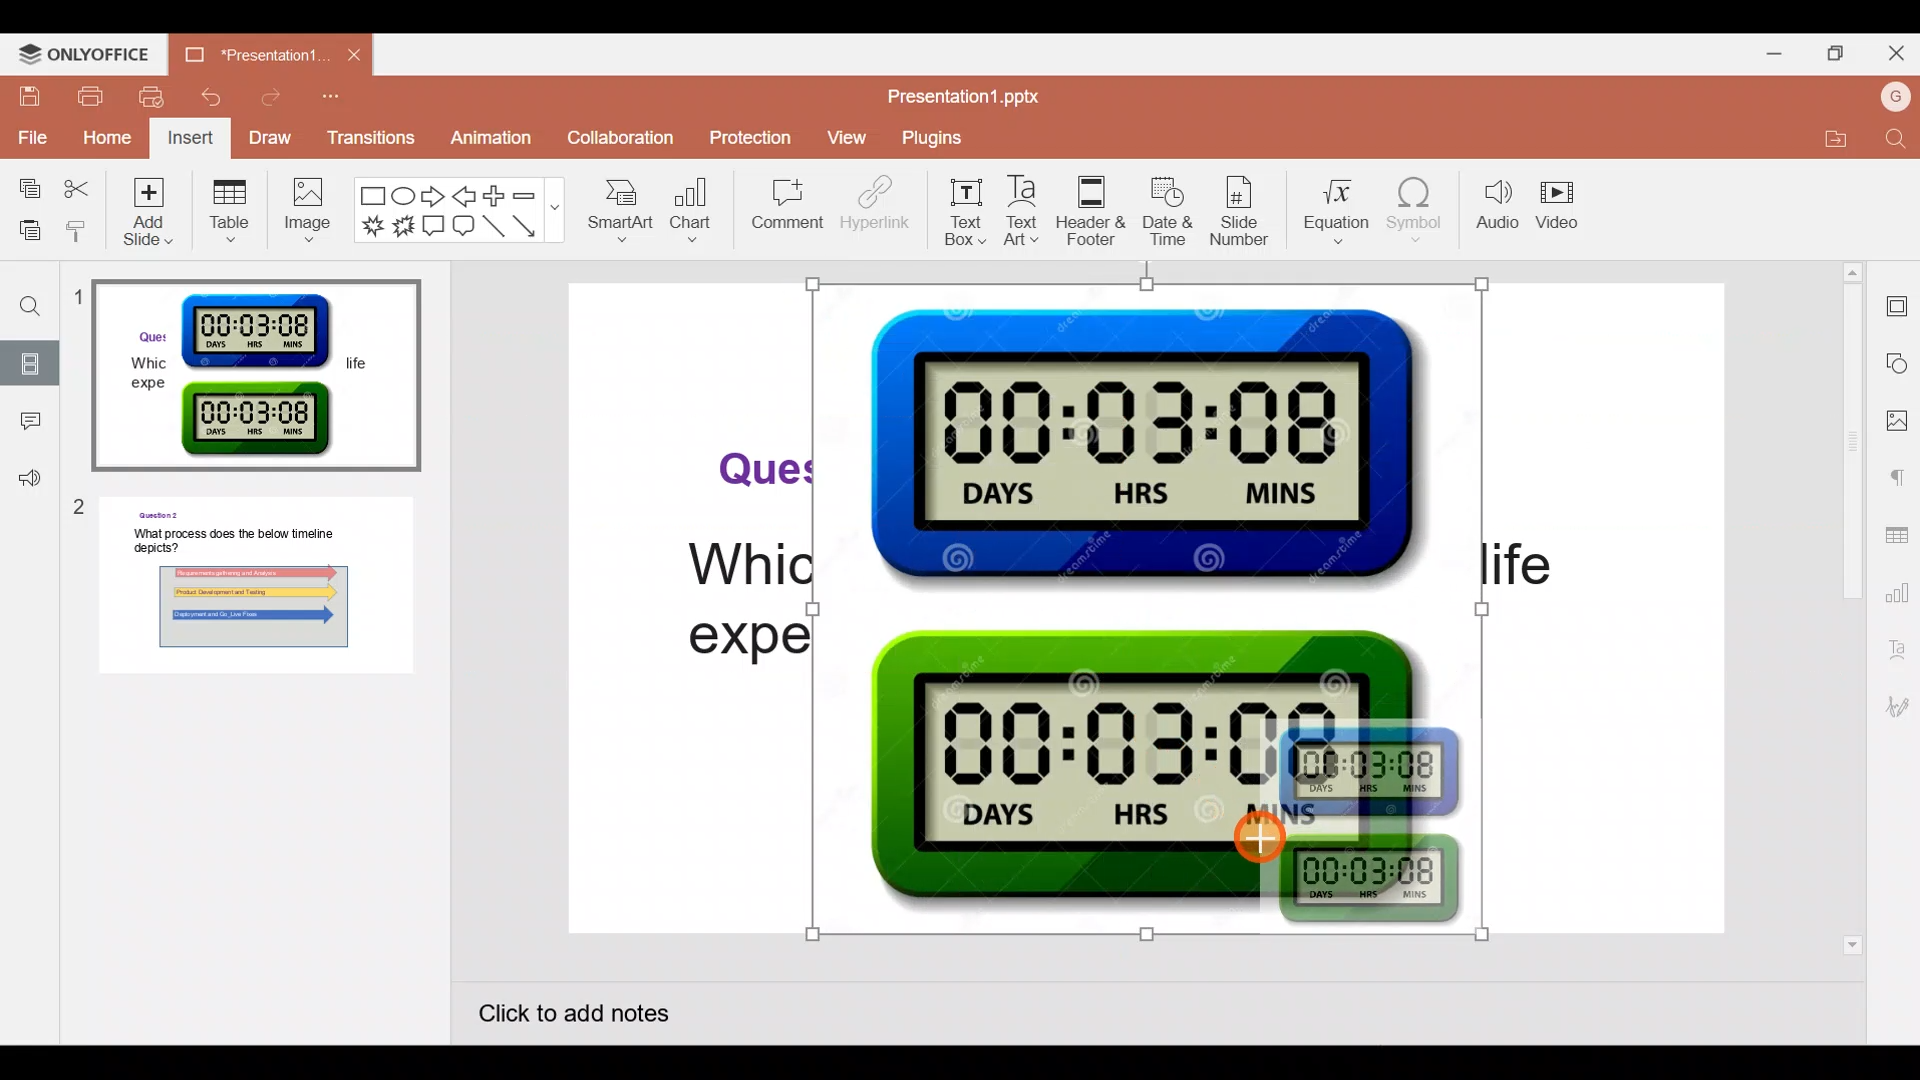  I want to click on Image settings, so click(1900, 423).